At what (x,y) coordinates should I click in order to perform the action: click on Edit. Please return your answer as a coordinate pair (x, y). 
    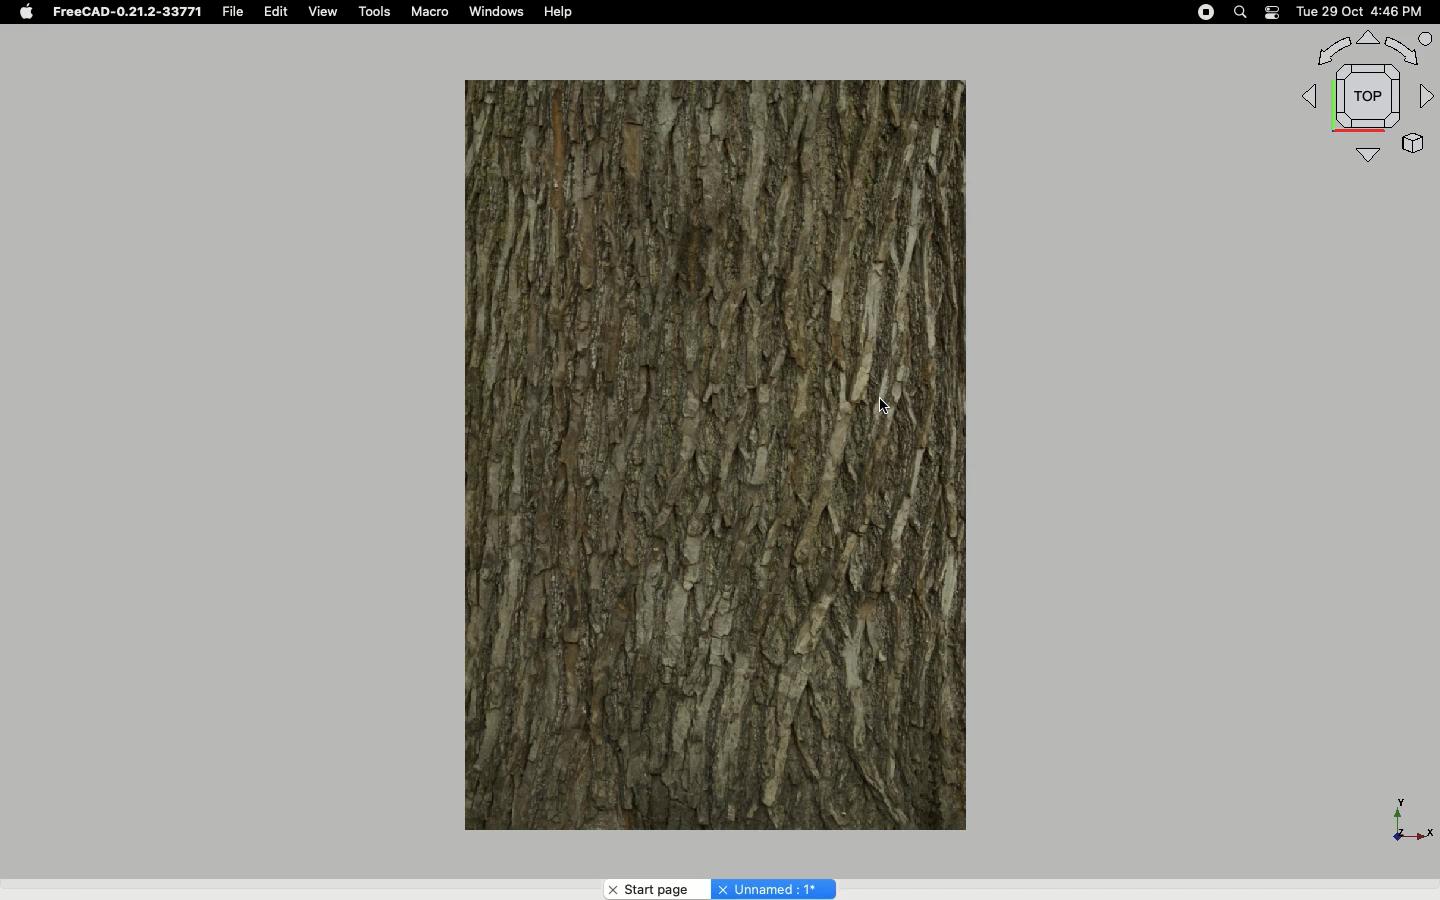
    Looking at the image, I should click on (278, 12).